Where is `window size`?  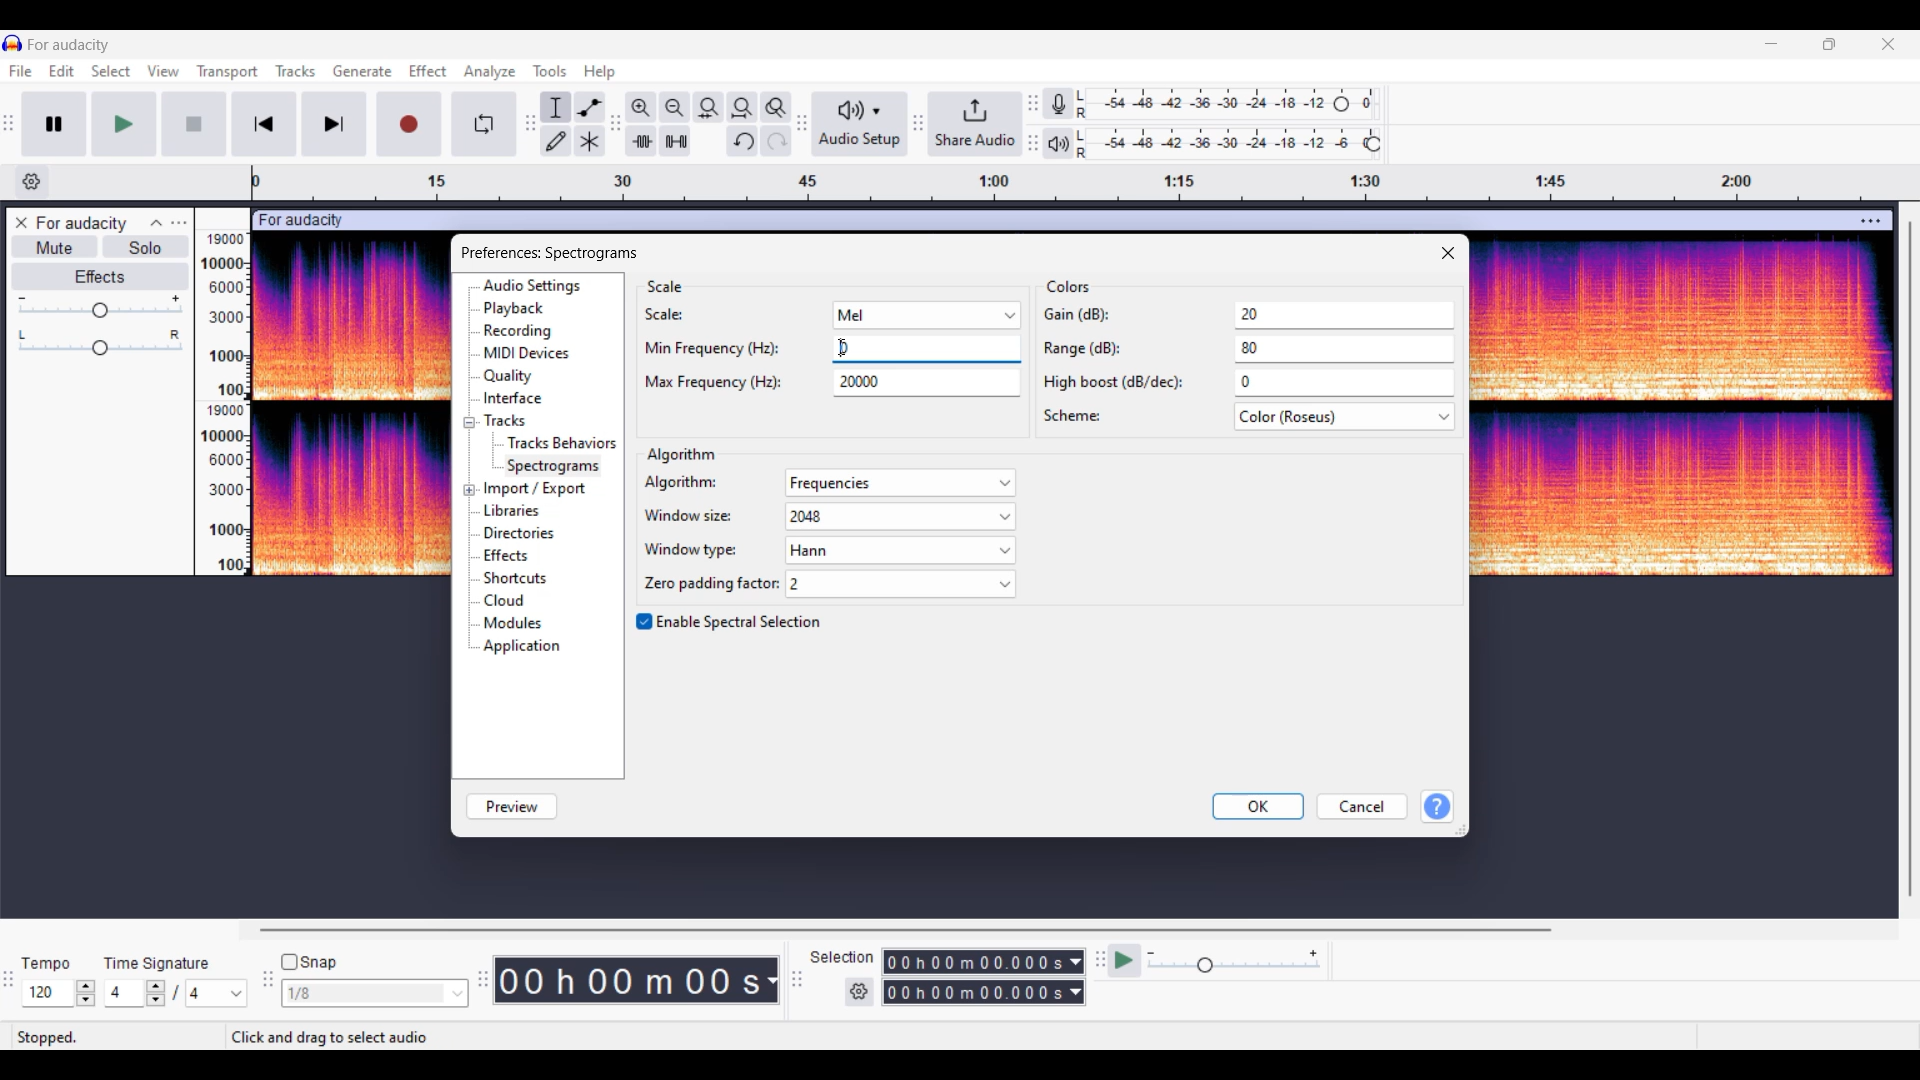 window size is located at coordinates (825, 519).